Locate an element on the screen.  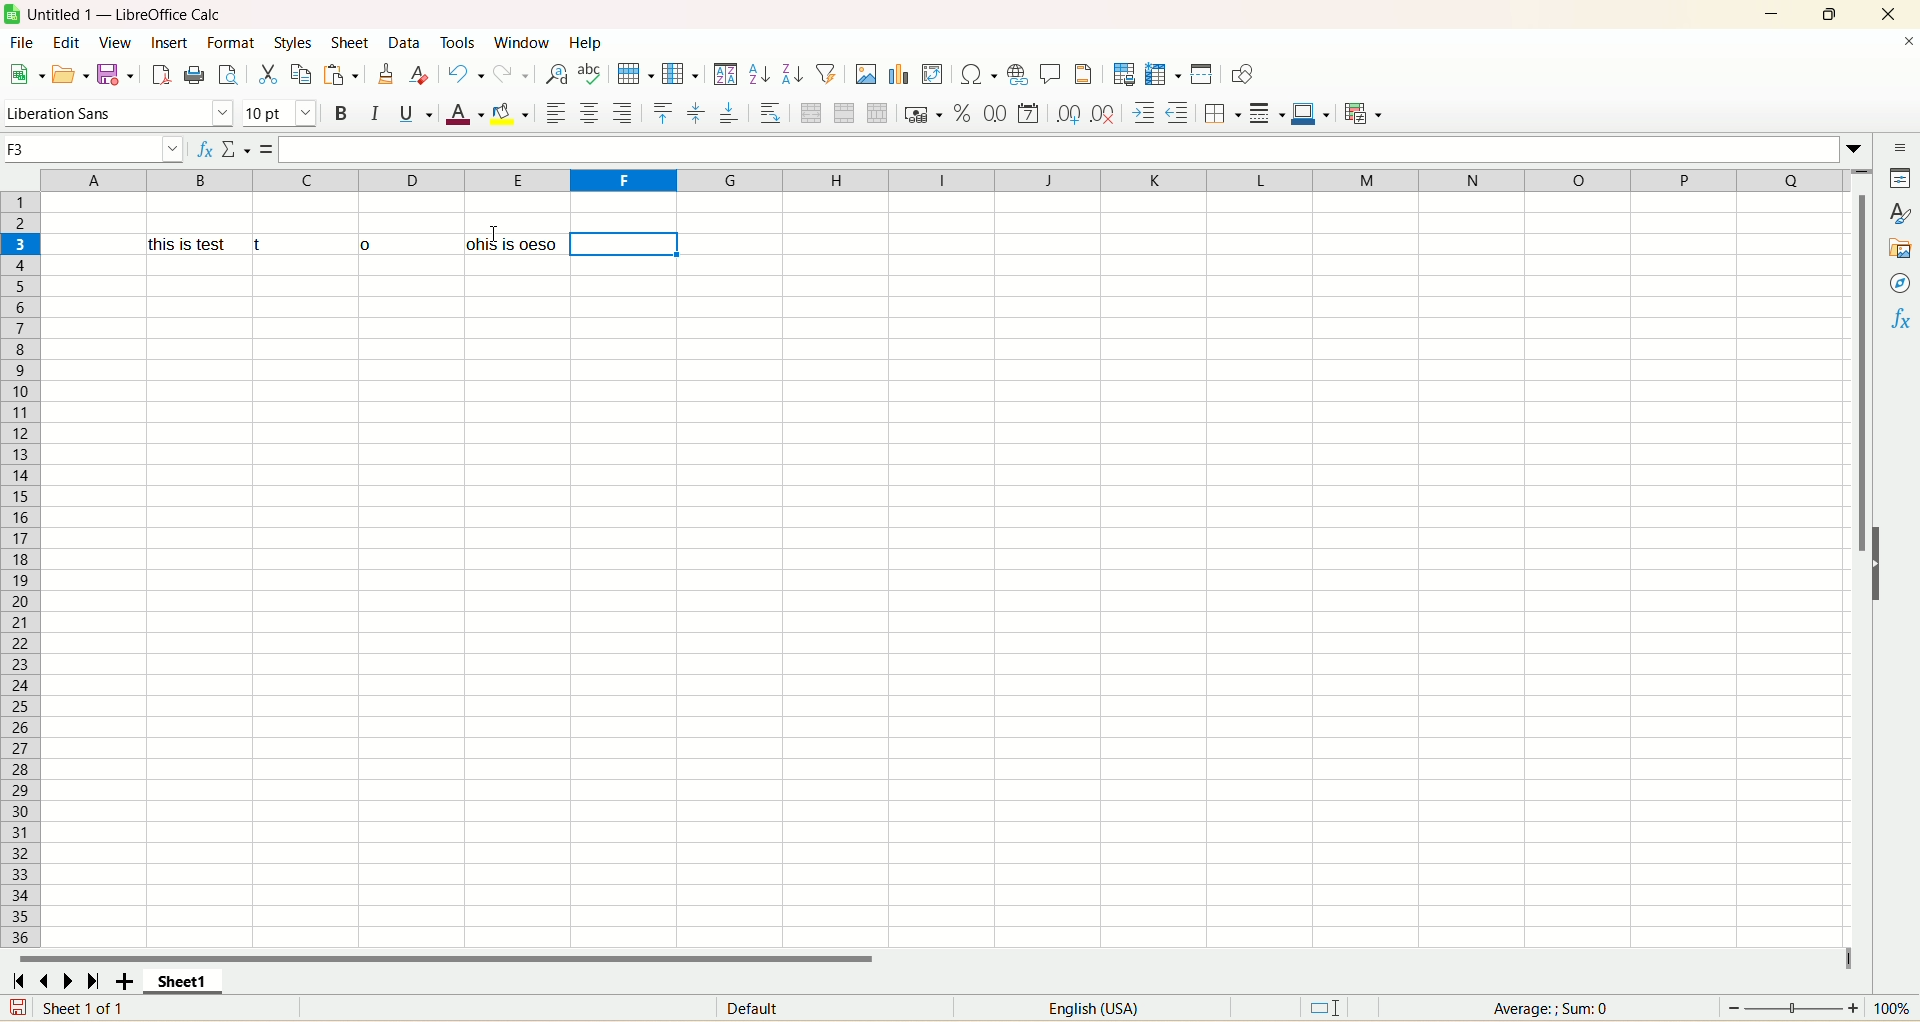
ohis is oeso is located at coordinates (514, 243).